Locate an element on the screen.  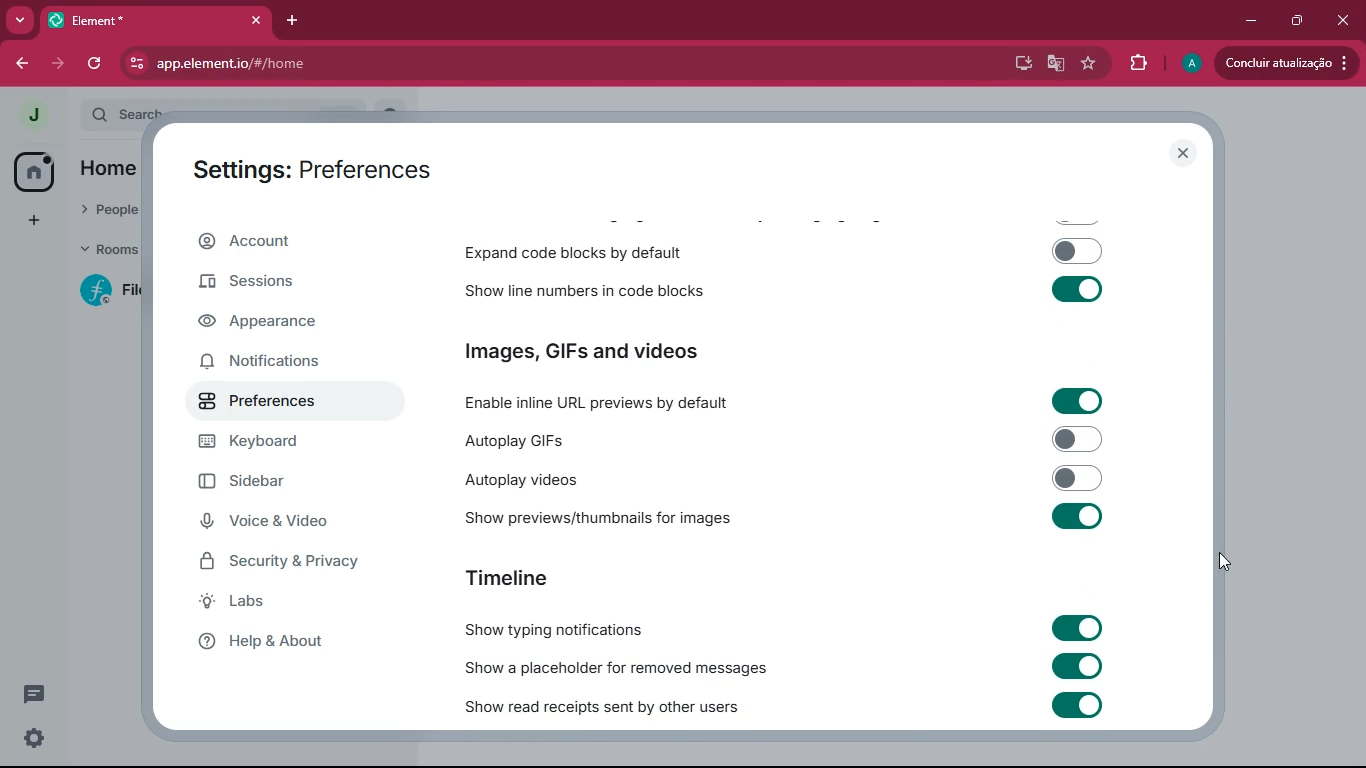
close is located at coordinates (1345, 24).